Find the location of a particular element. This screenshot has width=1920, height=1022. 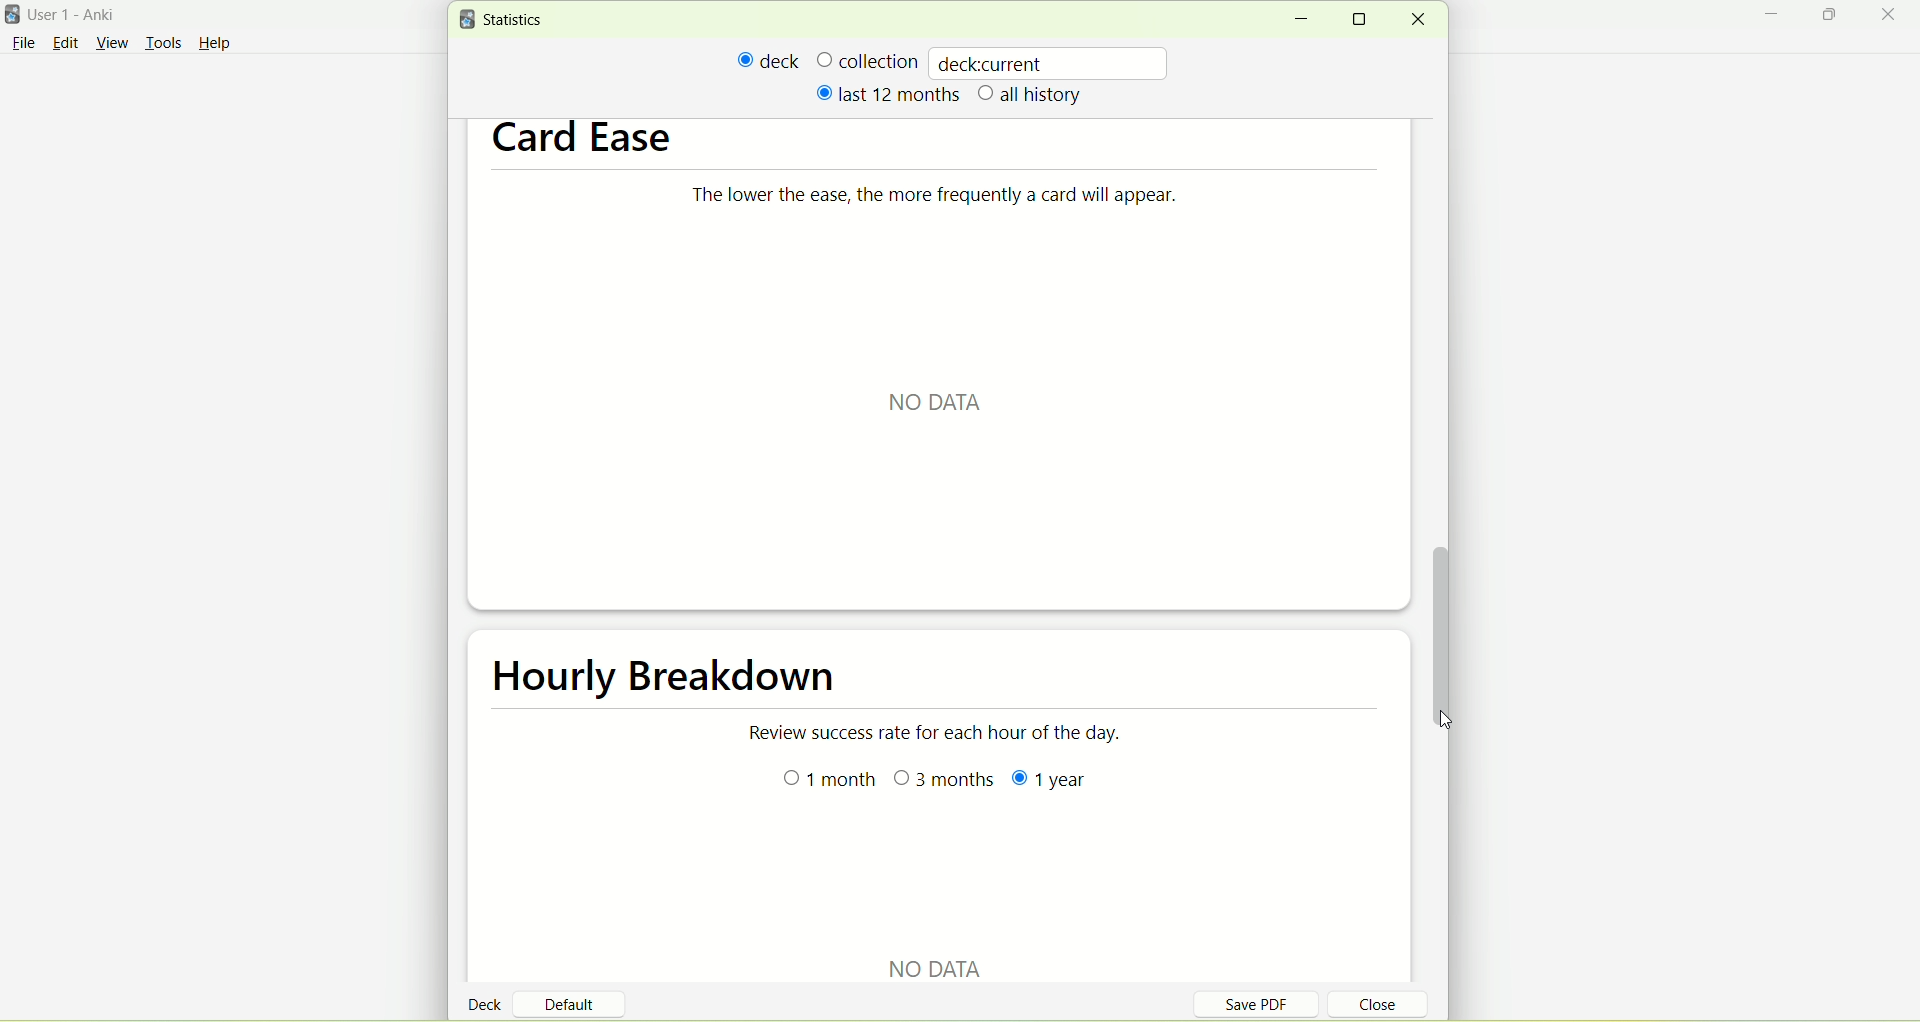

cursor is located at coordinates (1463, 725).